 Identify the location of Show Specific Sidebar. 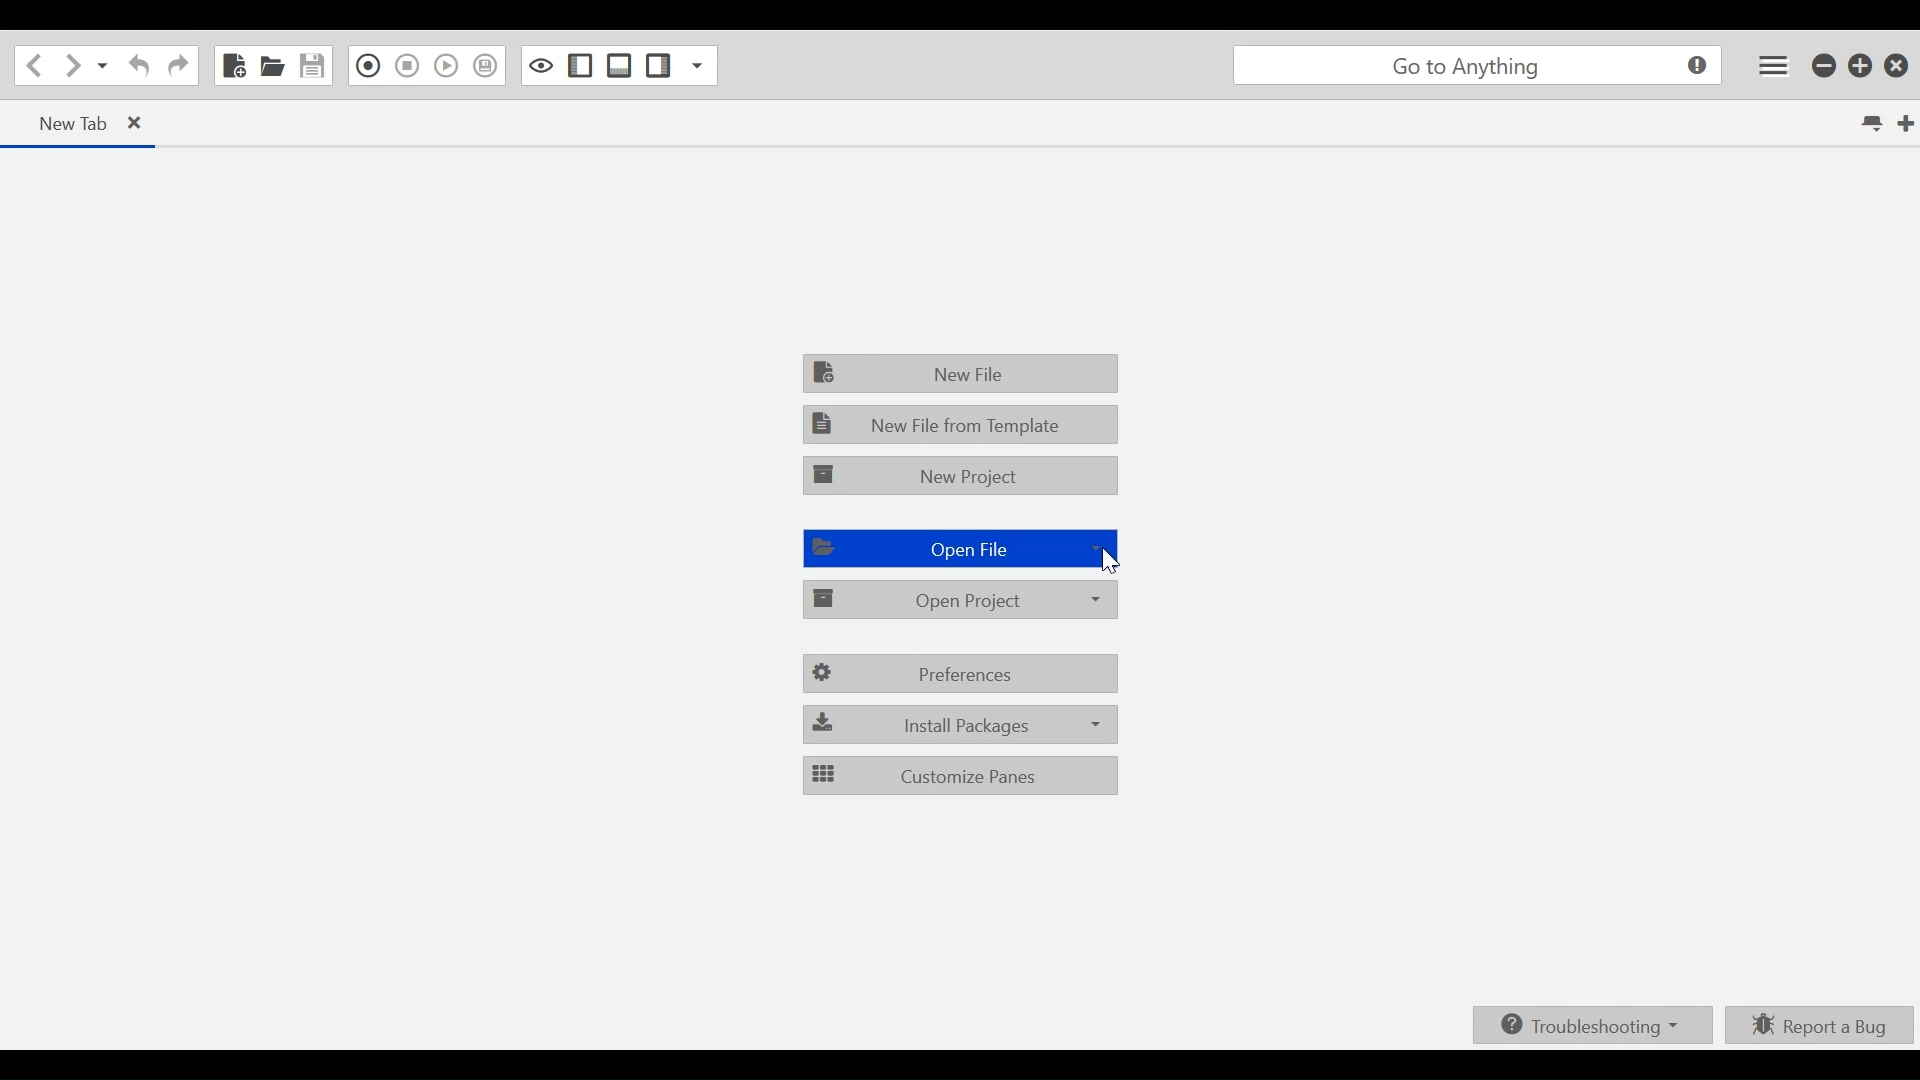
(697, 66).